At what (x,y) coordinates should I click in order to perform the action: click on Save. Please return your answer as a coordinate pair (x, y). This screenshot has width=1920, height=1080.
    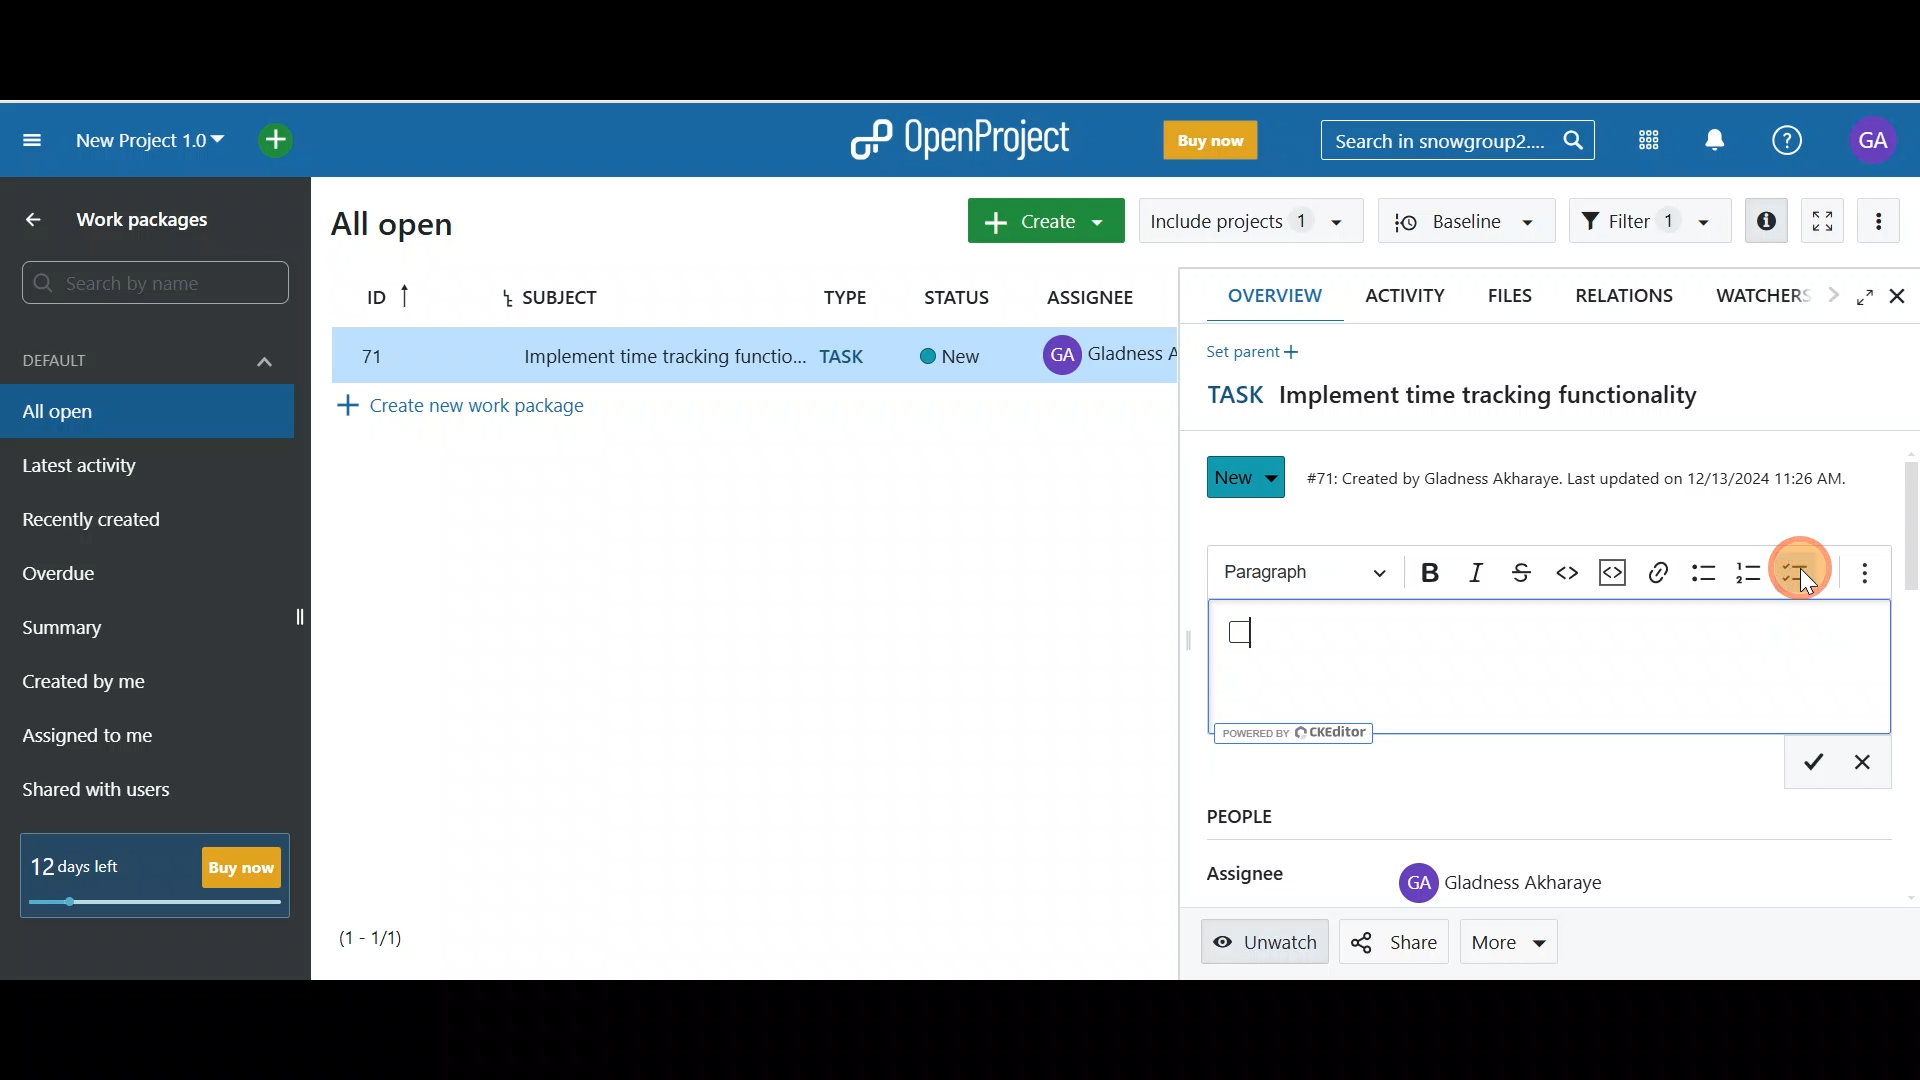
    Looking at the image, I should click on (1813, 764).